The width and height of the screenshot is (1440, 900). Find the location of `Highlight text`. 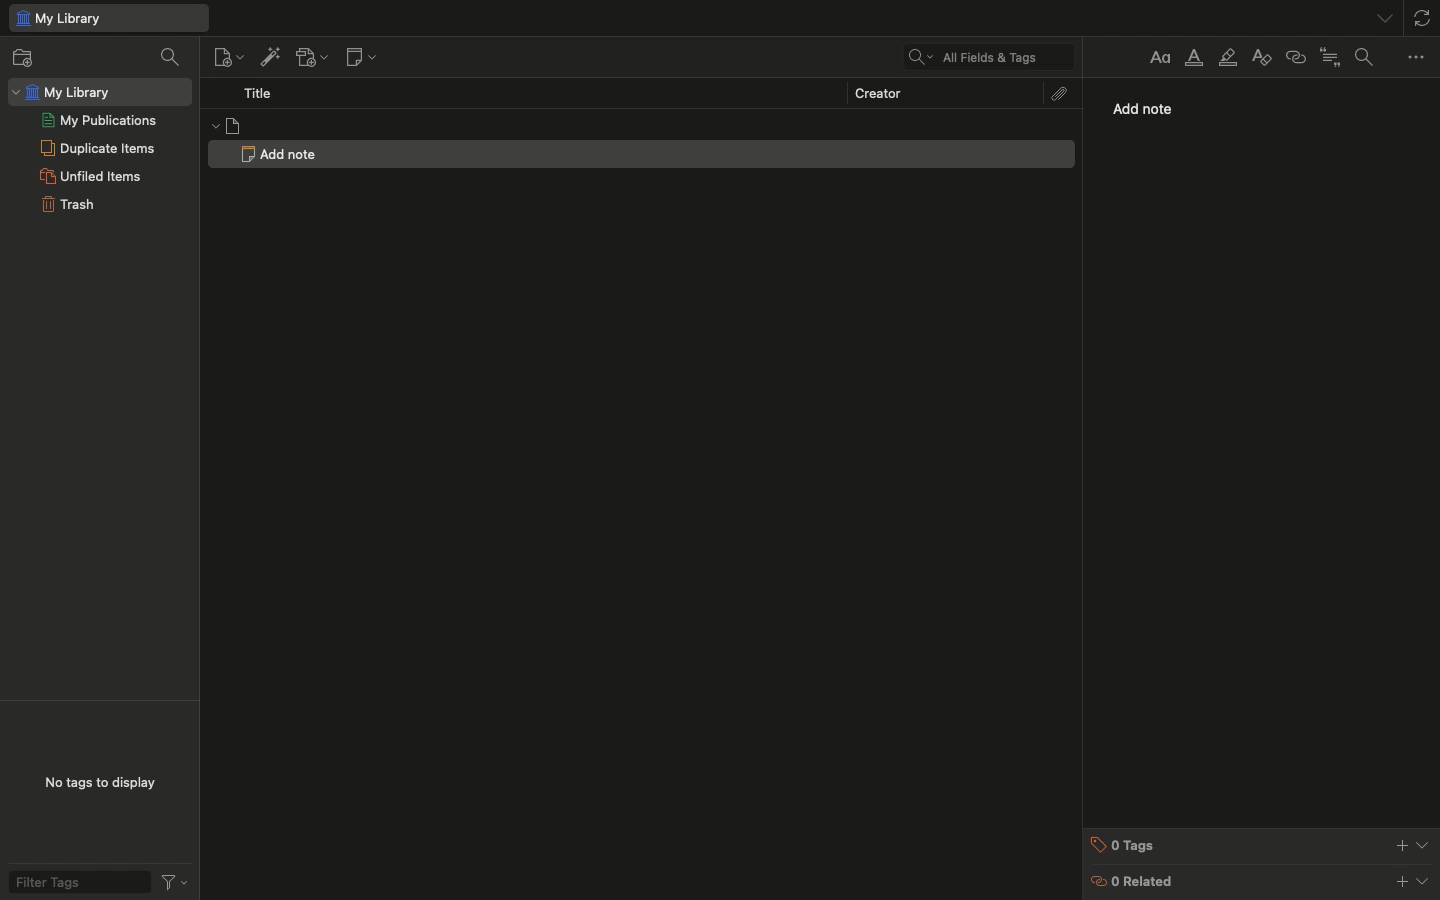

Highlight text is located at coordinates (1228, 59).